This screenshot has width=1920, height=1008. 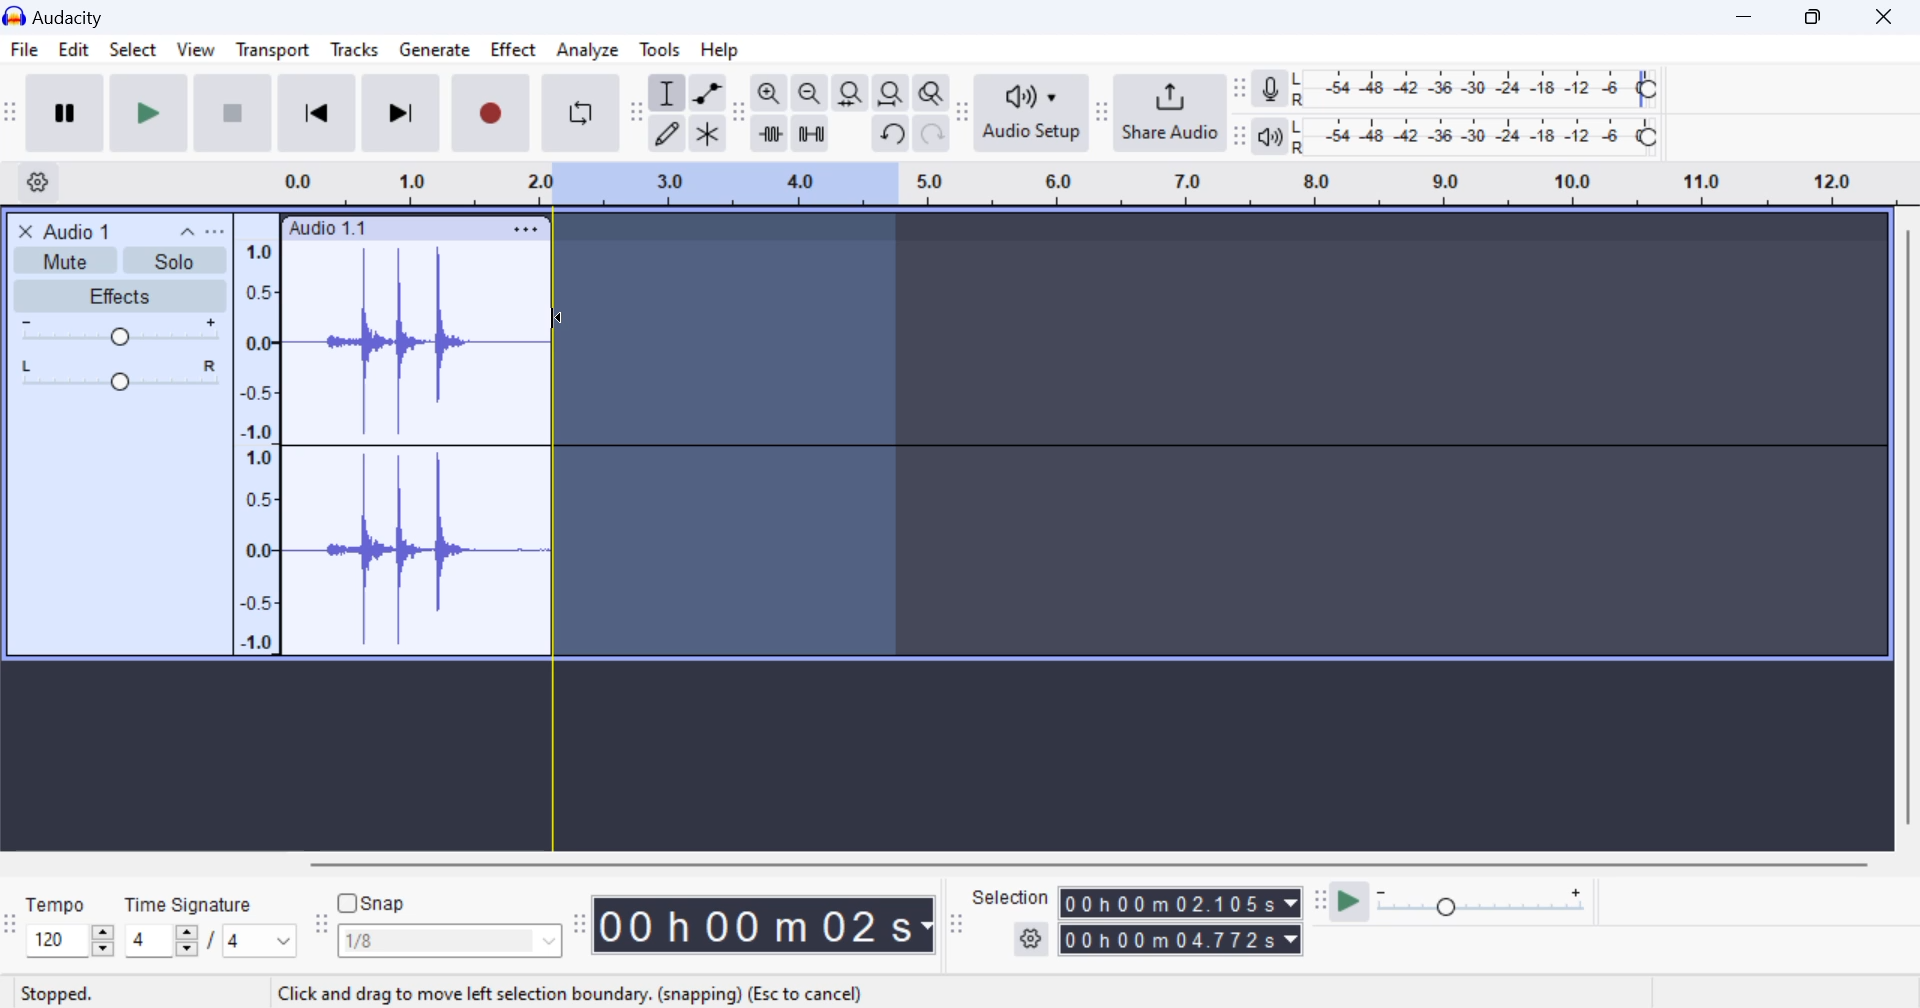 What do you see at coordinates (768, 924) in the screenshot?
I see `Clip Length` at bounding box center [768, 924].